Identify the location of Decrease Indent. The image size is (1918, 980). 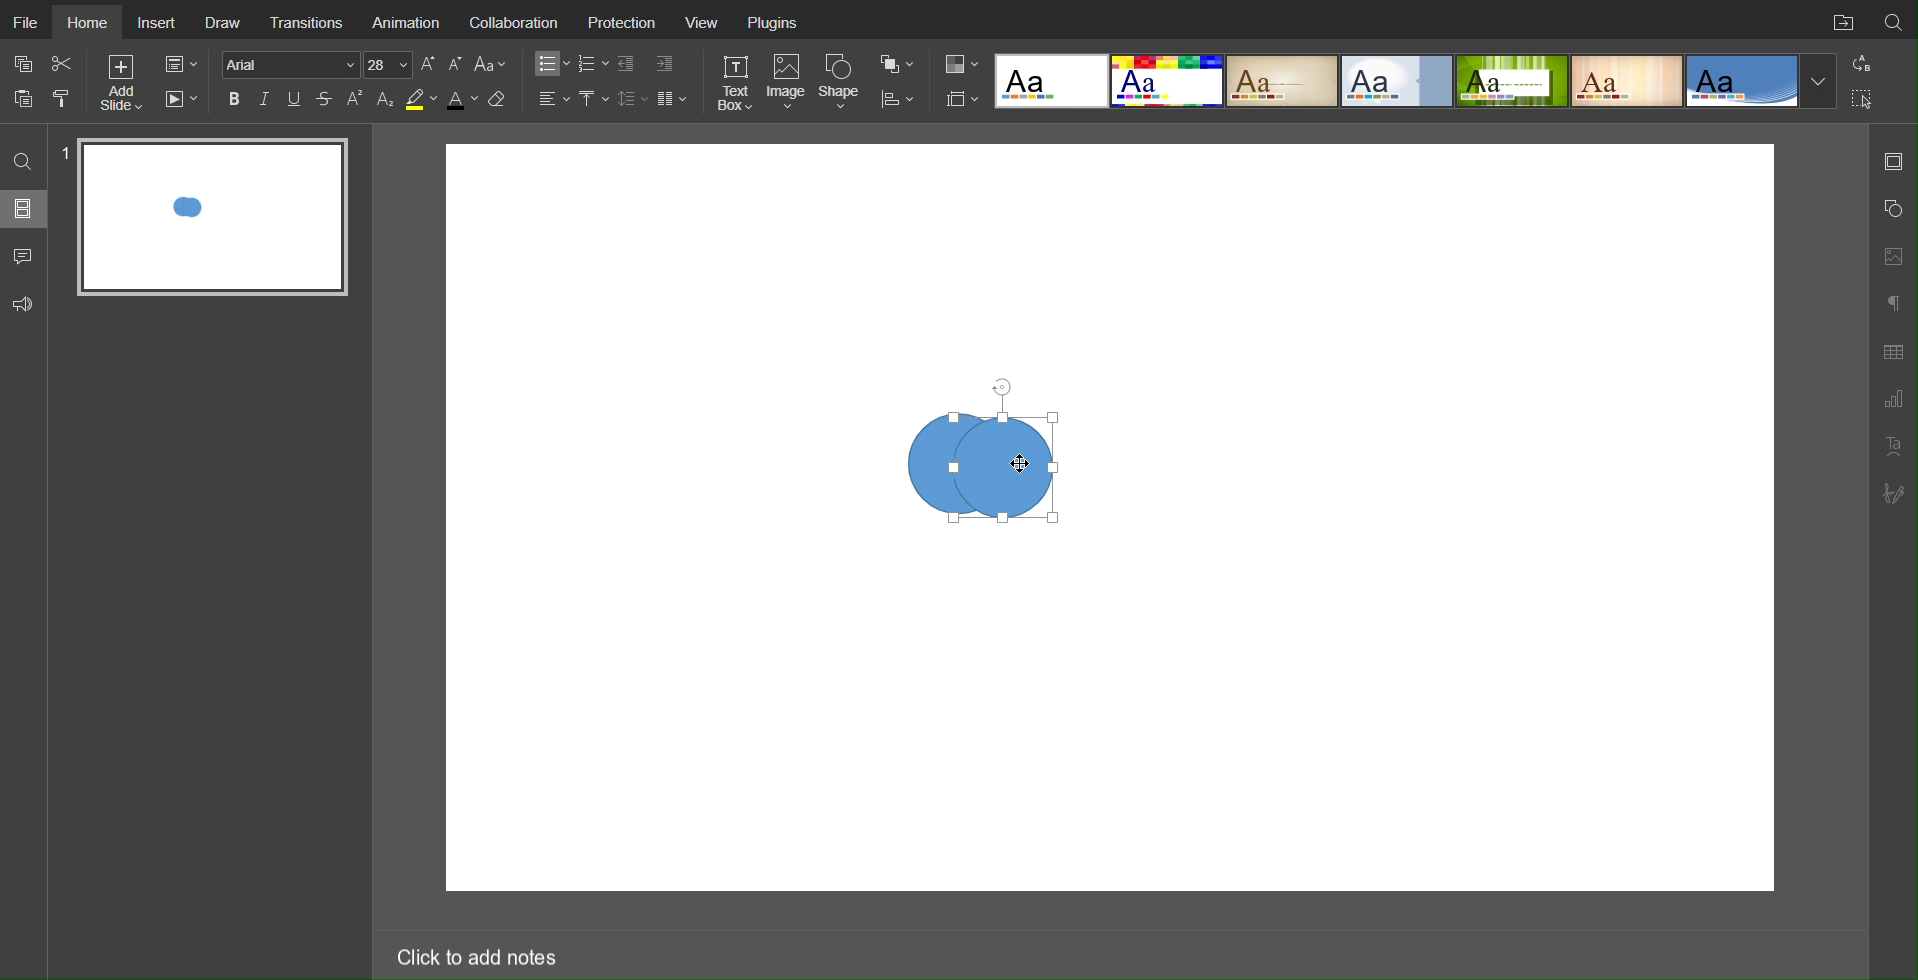
(628, 64).